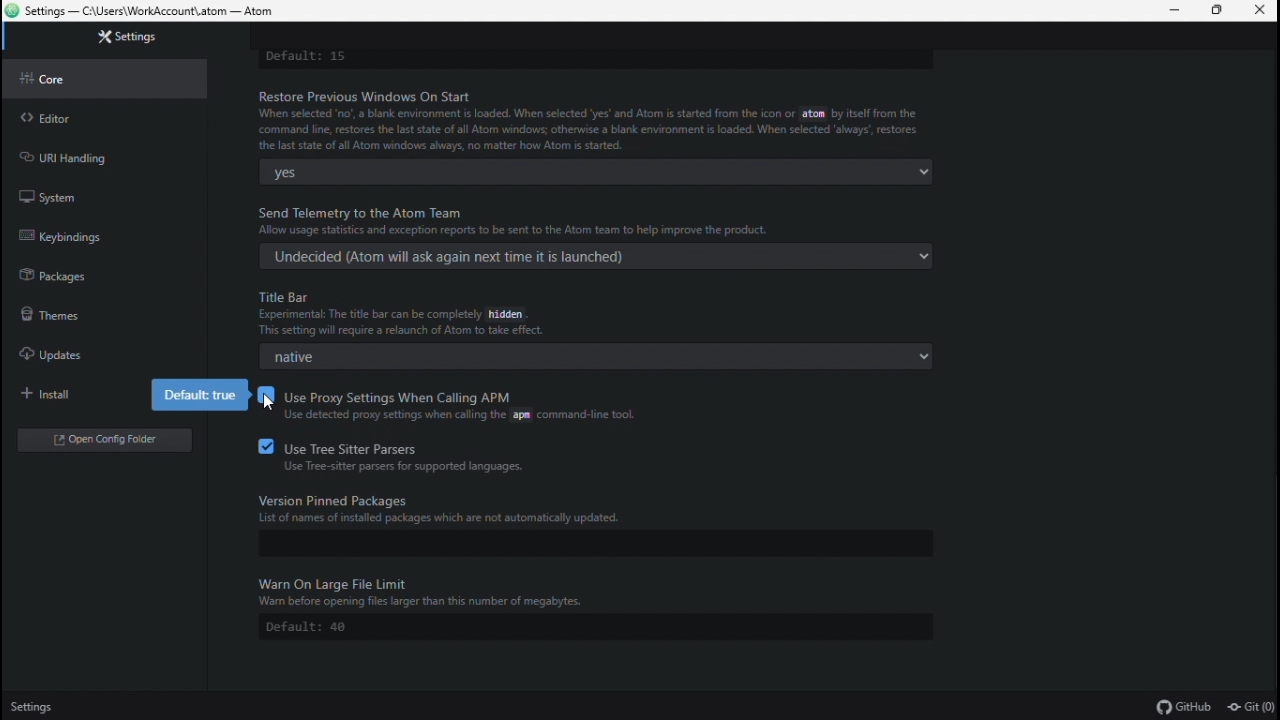 The width and height of the screenshot is (1280, 720). Describe the element at coordinates (199, 395) in the screenshot. I see `default true` at that location.